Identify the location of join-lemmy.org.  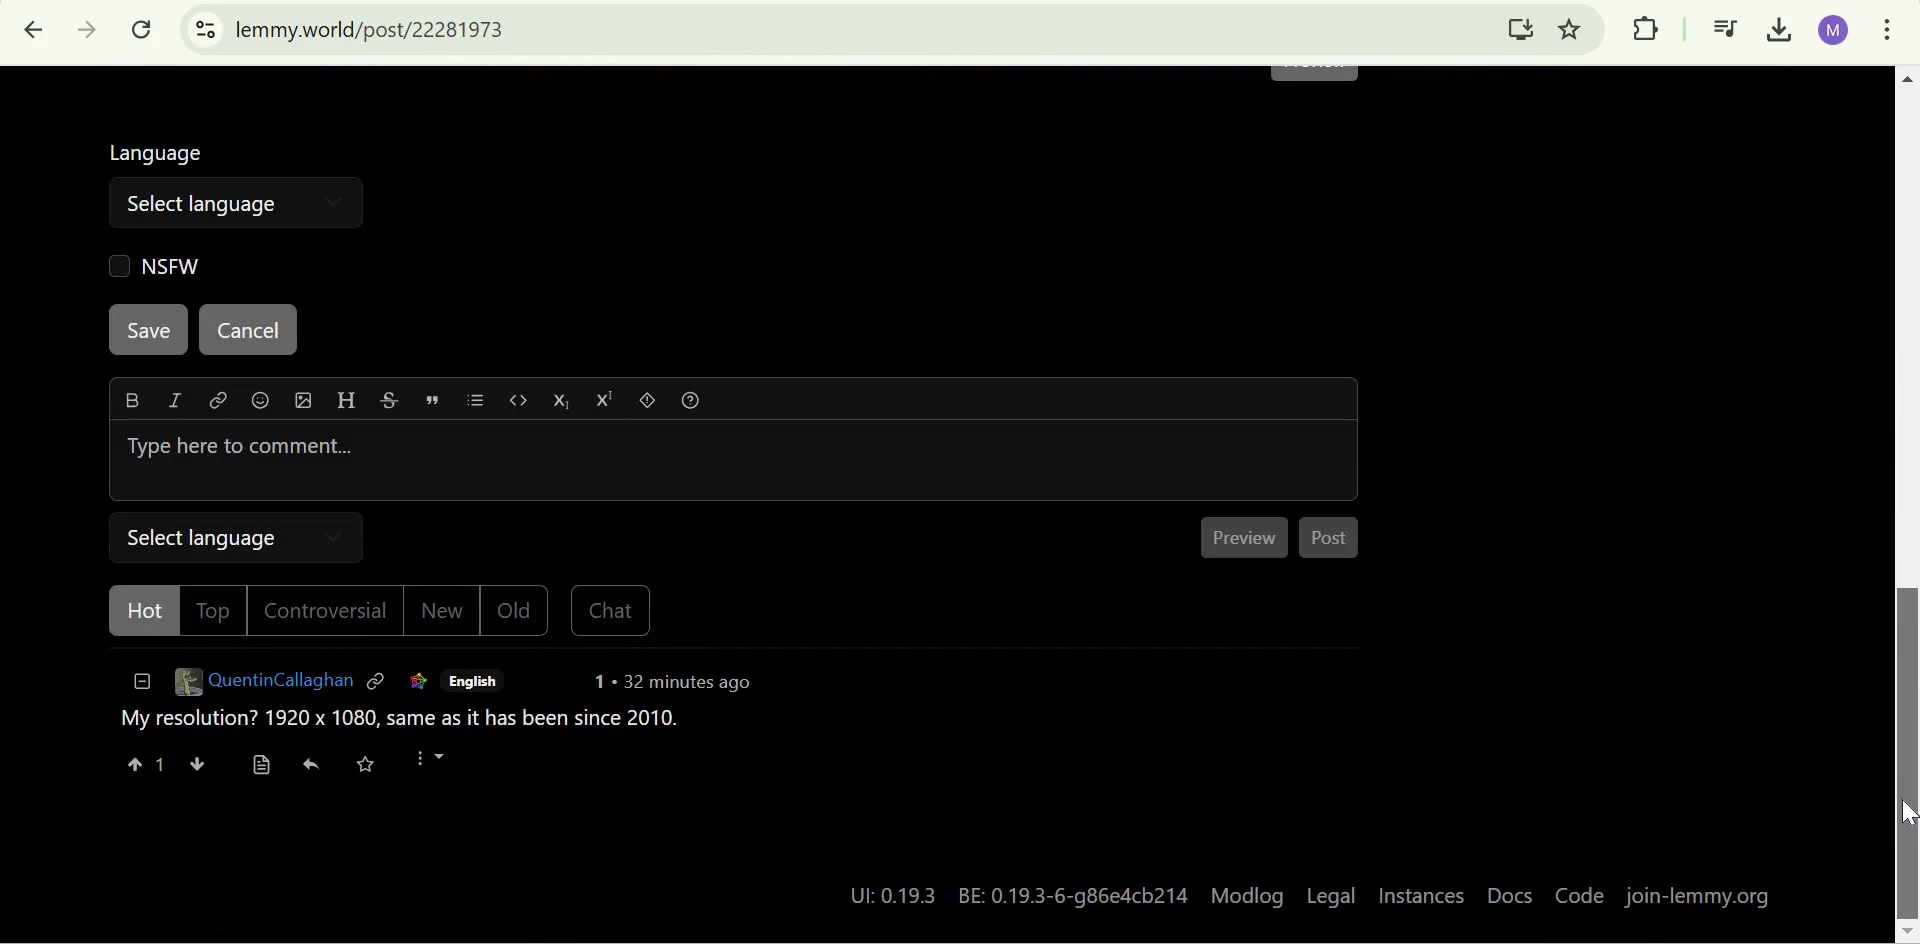
(1701, 897).